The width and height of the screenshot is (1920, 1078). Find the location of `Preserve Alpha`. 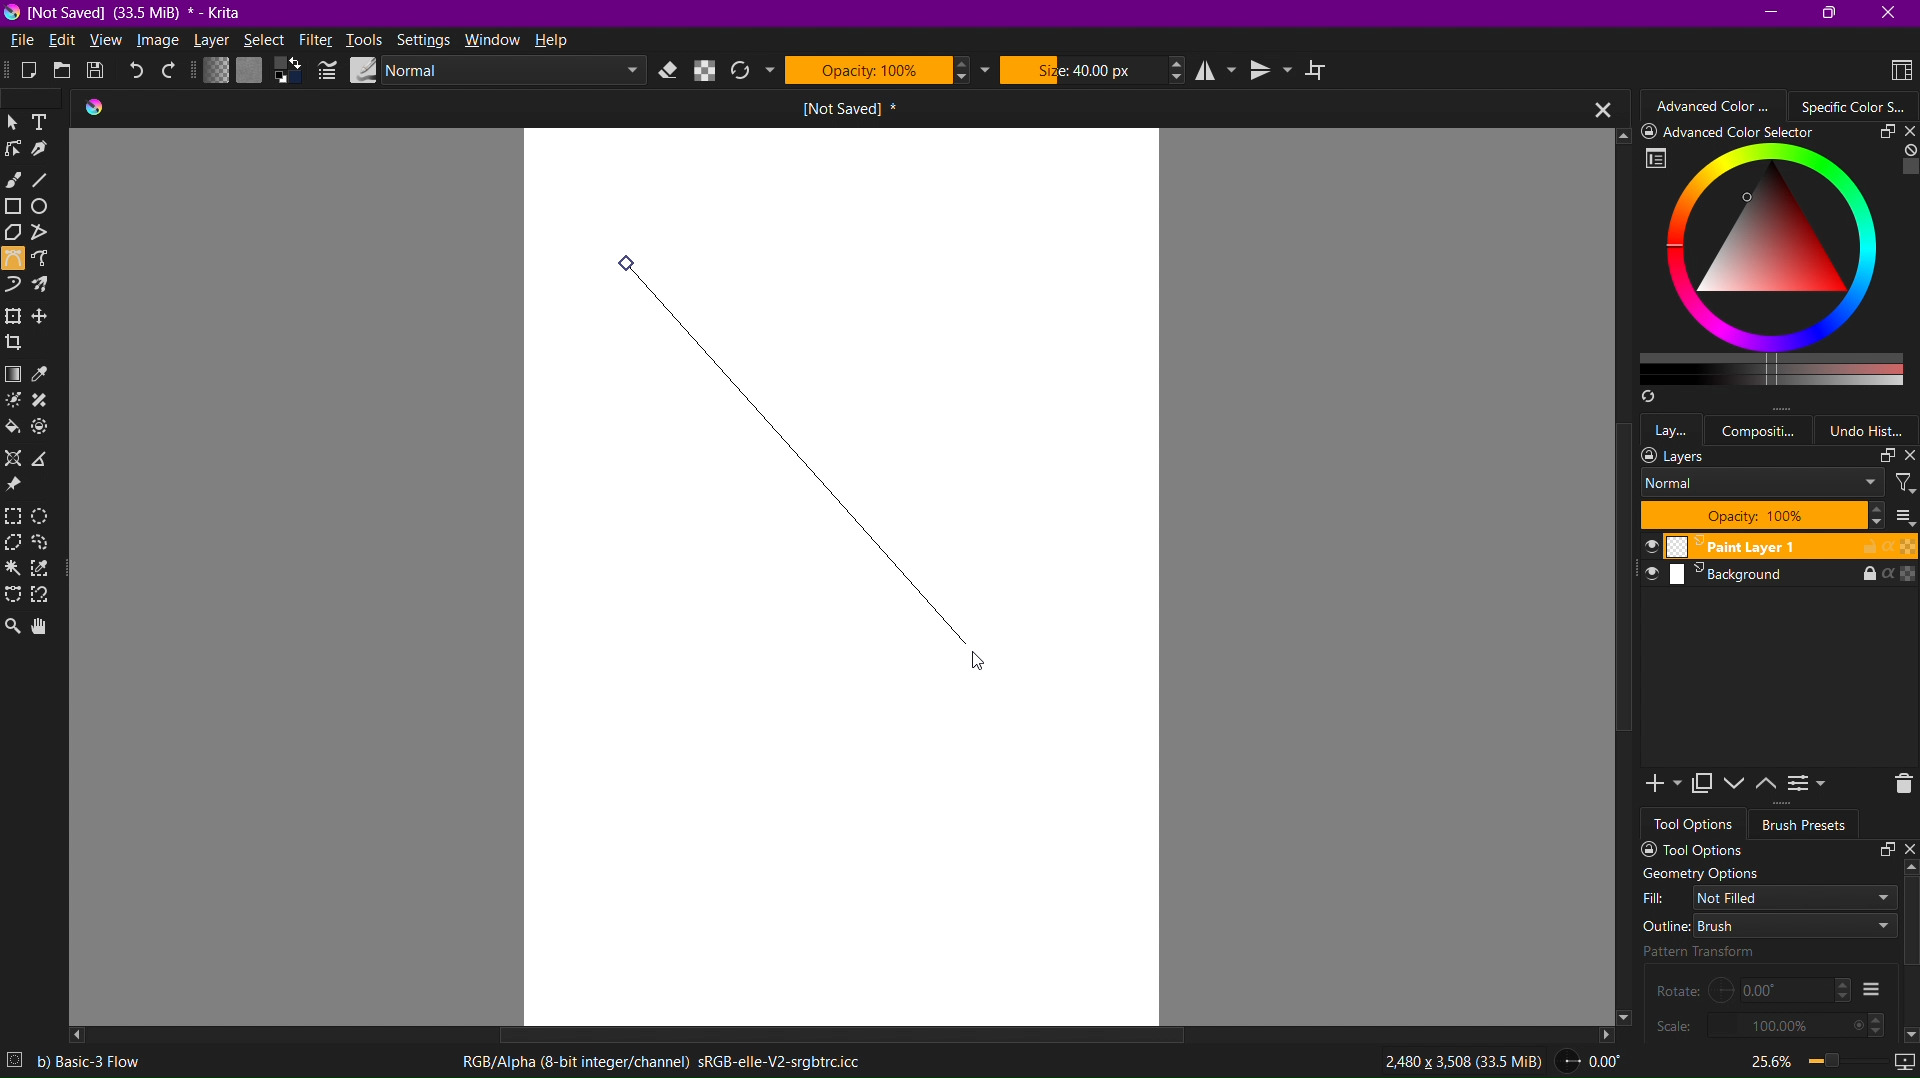

Preserve Alpha is located at coordinates (706, 71).